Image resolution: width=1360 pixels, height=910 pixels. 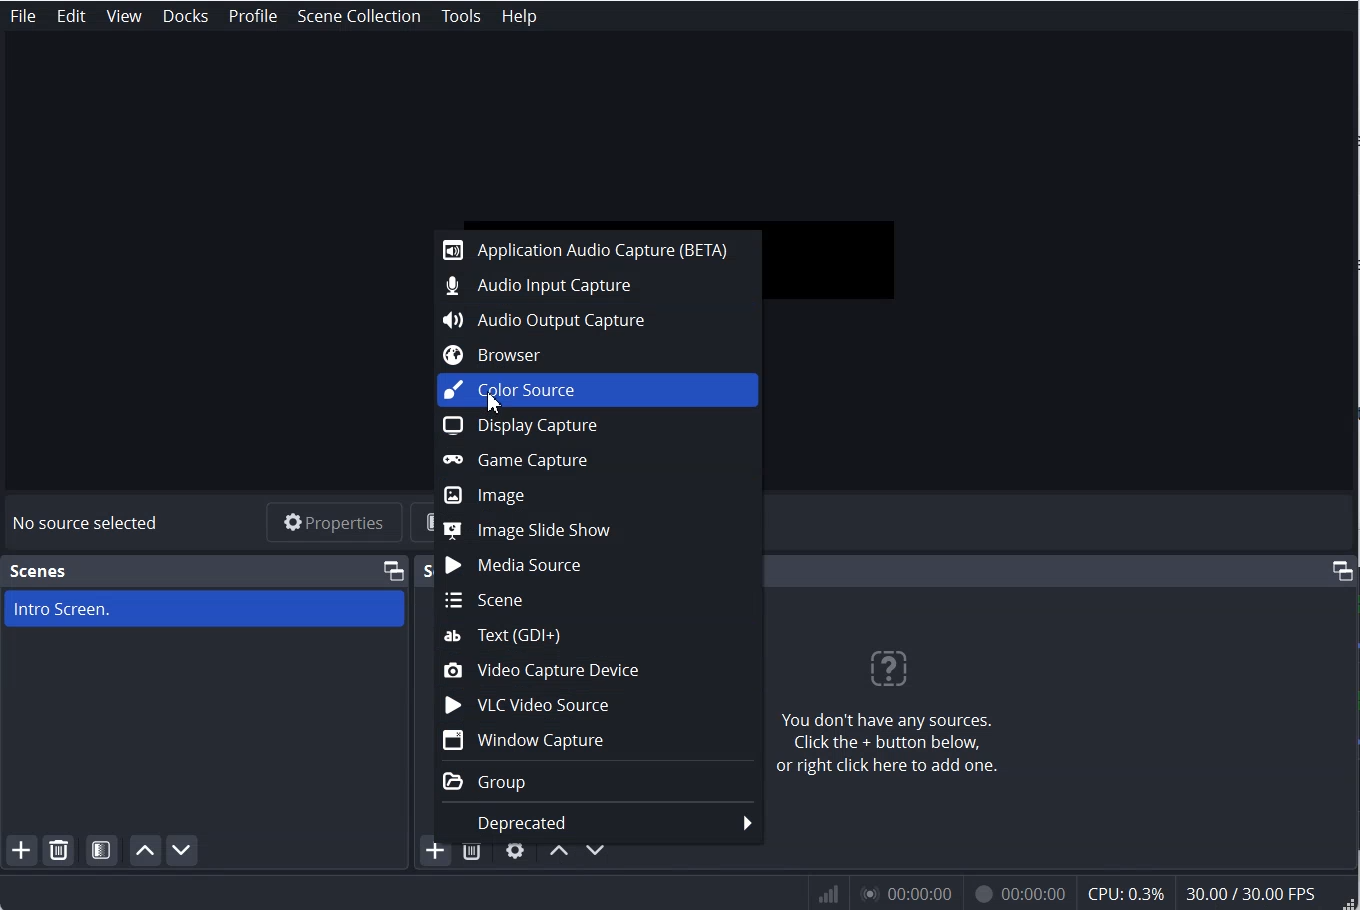 I want to click on 30.00/ 30, so click(x=1254, y=895).